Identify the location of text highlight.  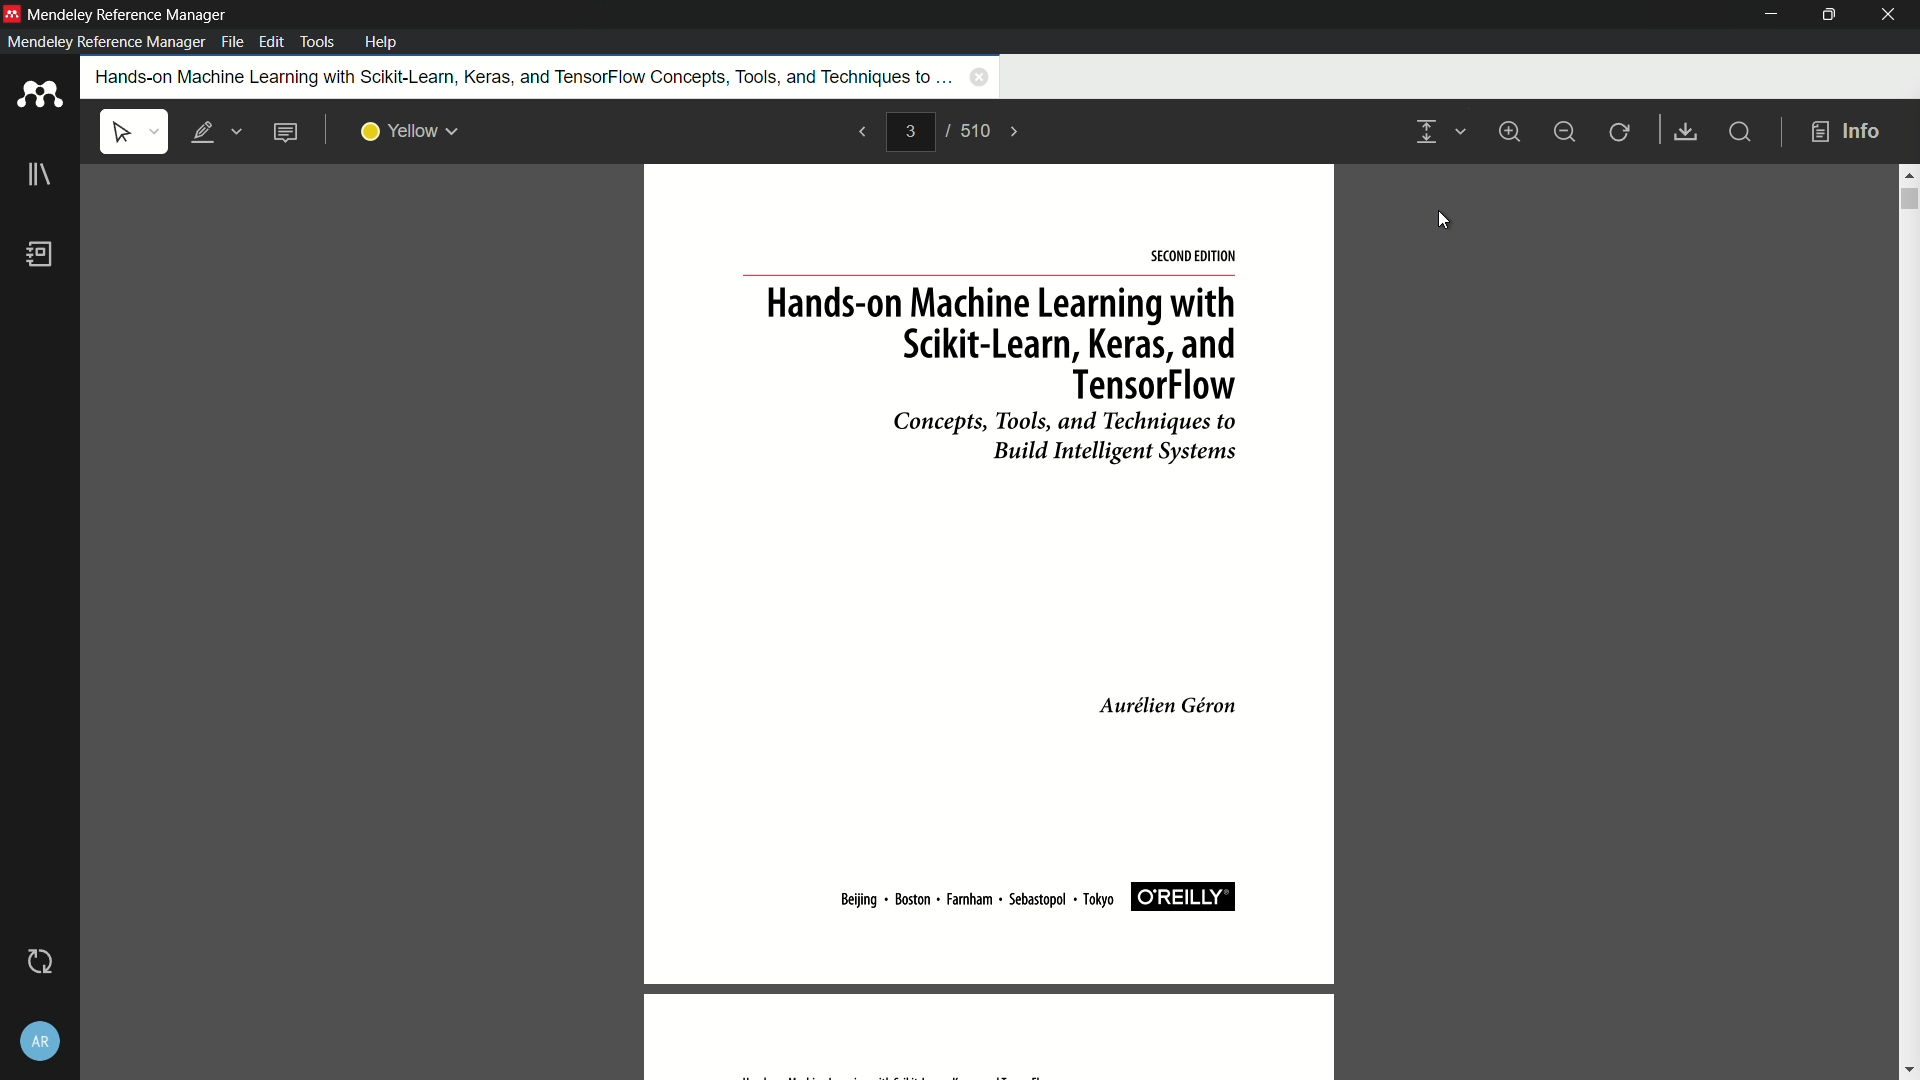
(214, 133).